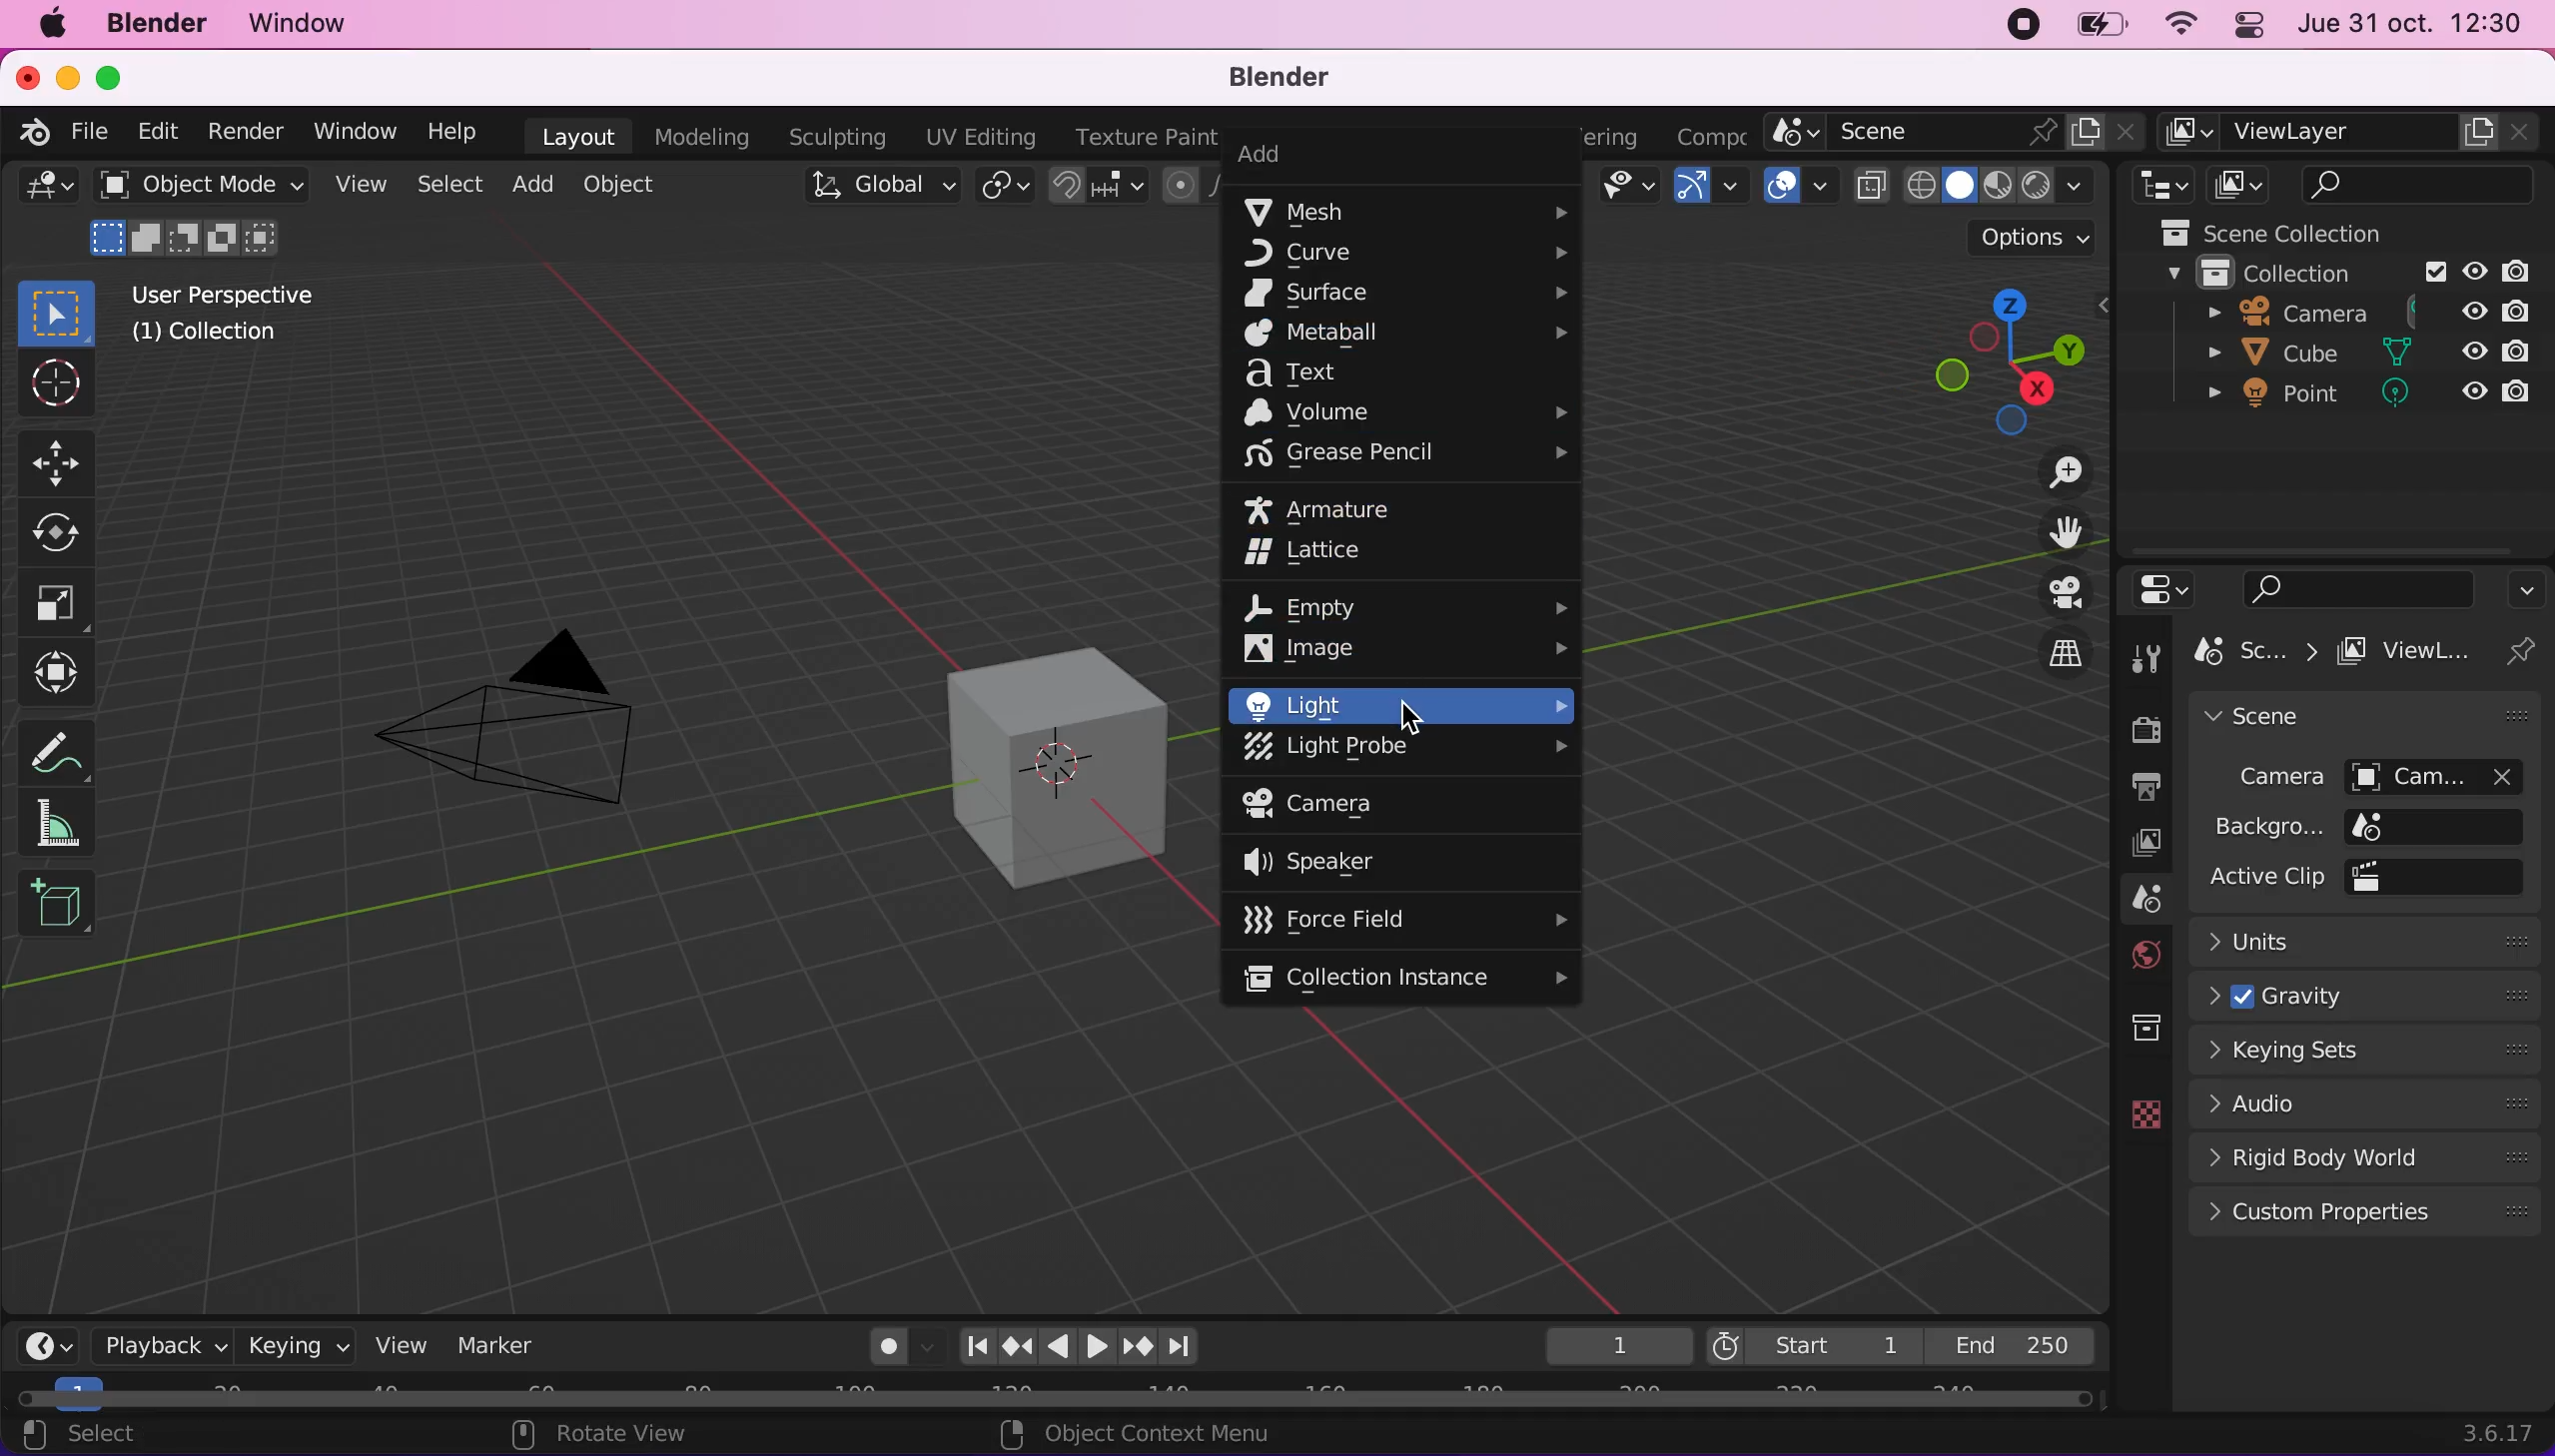 Image resolution: width=2555 pixels, height=1456 pixels. What do you see at coordinates (65, 309) in the screenshot?
I see `select box` at bounding box center [65, 309].